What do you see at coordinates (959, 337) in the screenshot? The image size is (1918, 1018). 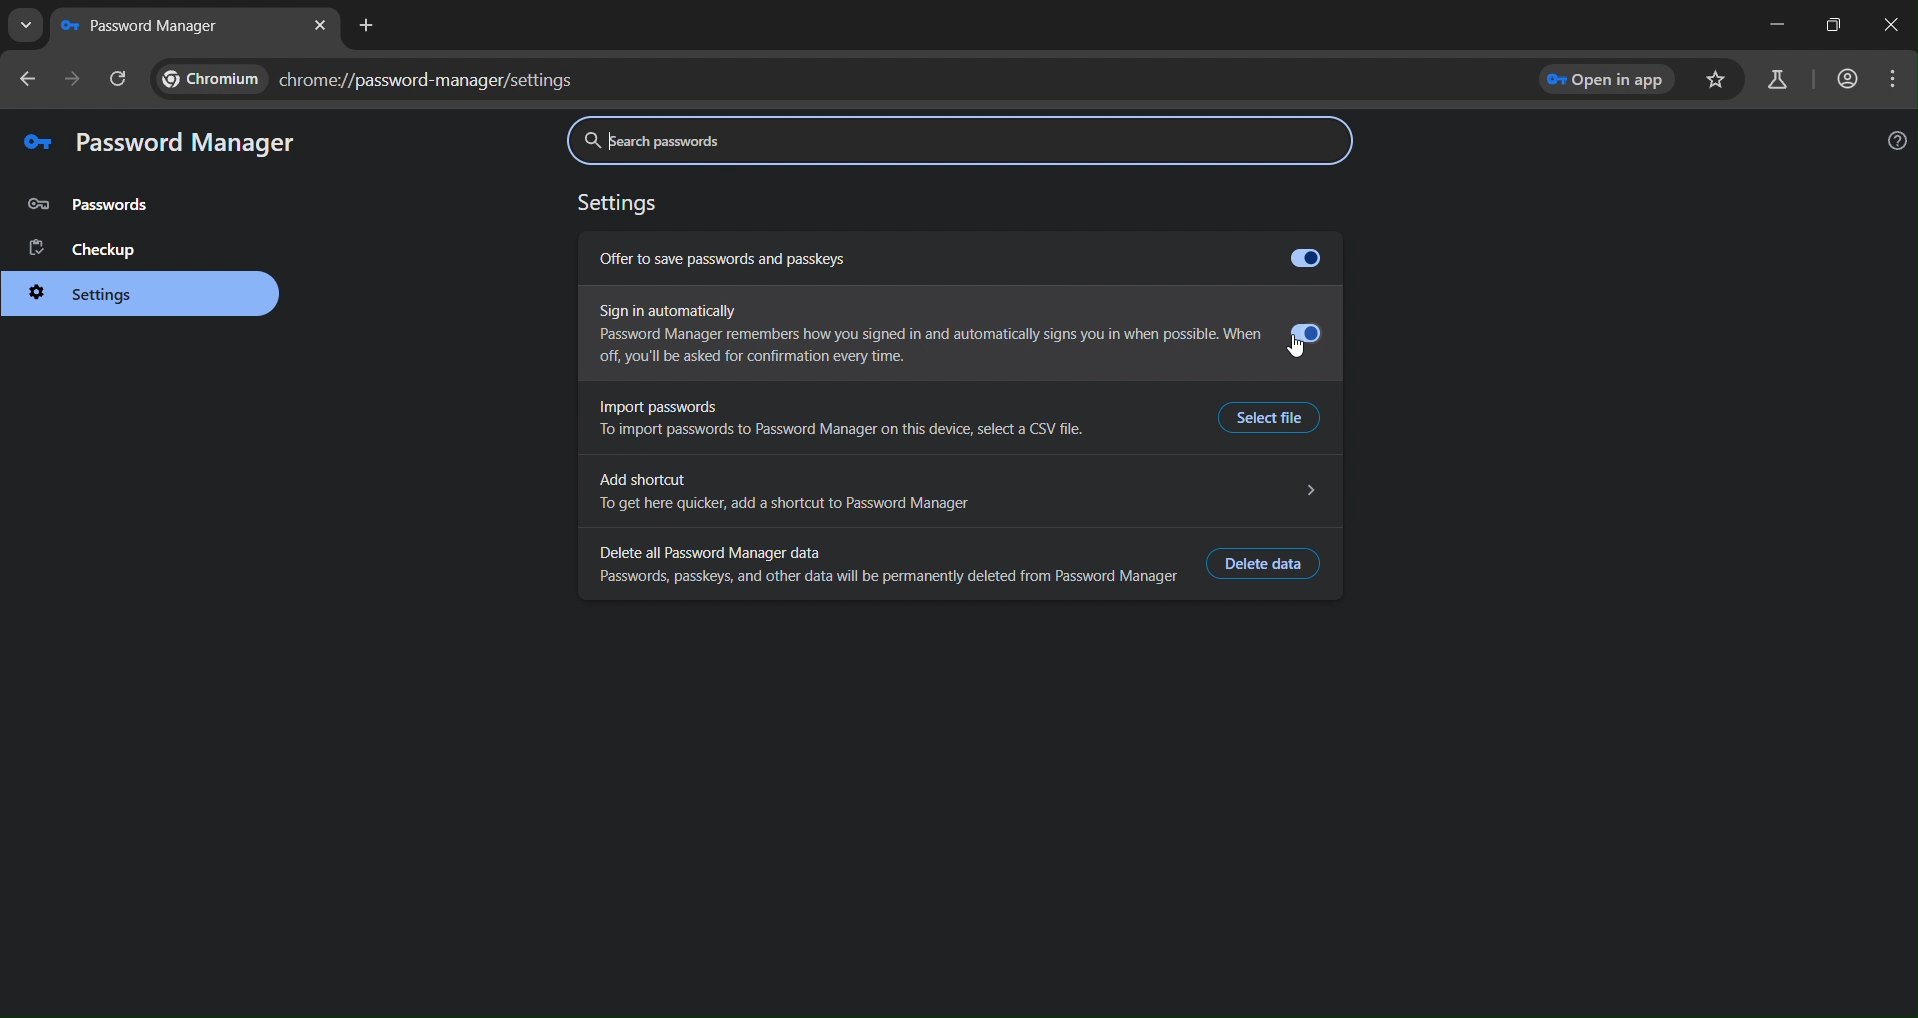 I see `Sign in automatically
Password Manager remembers how you signed in and automatically signs you in when possible. When
off, you'll be asked for confirmation every time.` at bounding box center [959, 337].